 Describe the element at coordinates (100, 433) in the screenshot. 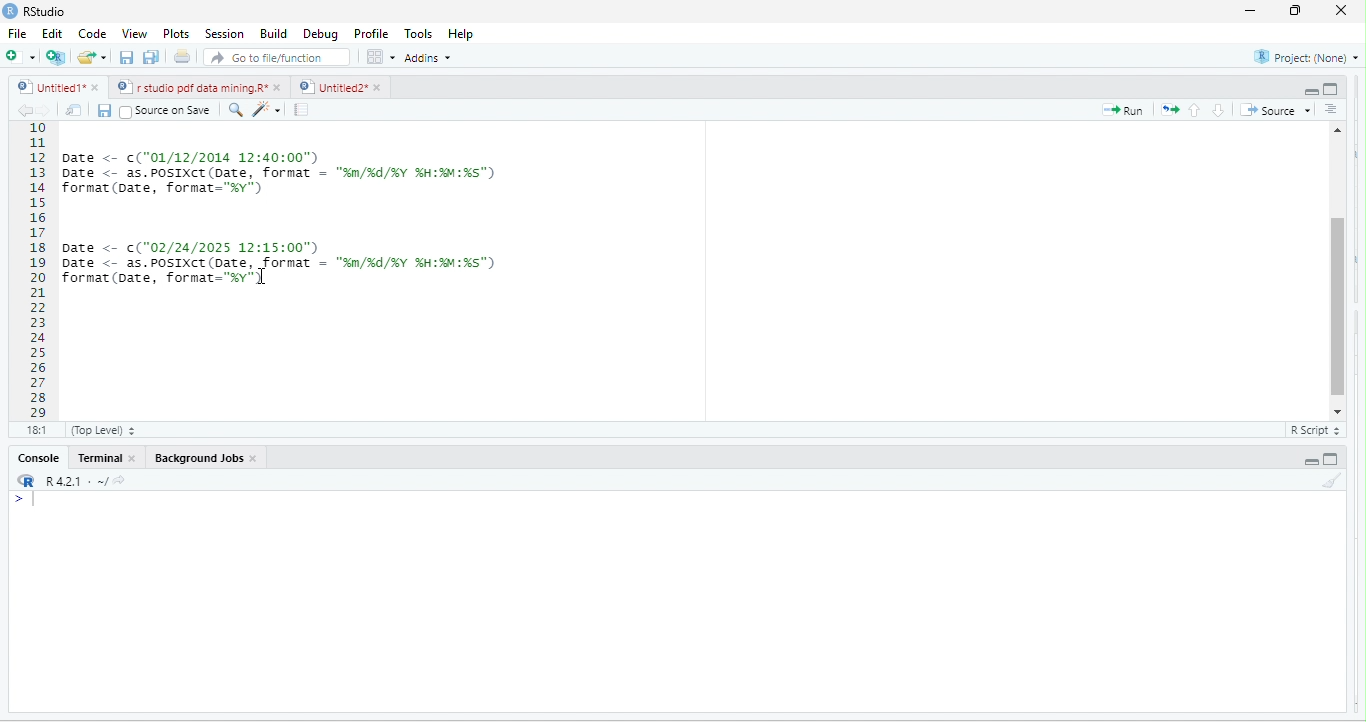

I see `(Top Level) ` at that location.